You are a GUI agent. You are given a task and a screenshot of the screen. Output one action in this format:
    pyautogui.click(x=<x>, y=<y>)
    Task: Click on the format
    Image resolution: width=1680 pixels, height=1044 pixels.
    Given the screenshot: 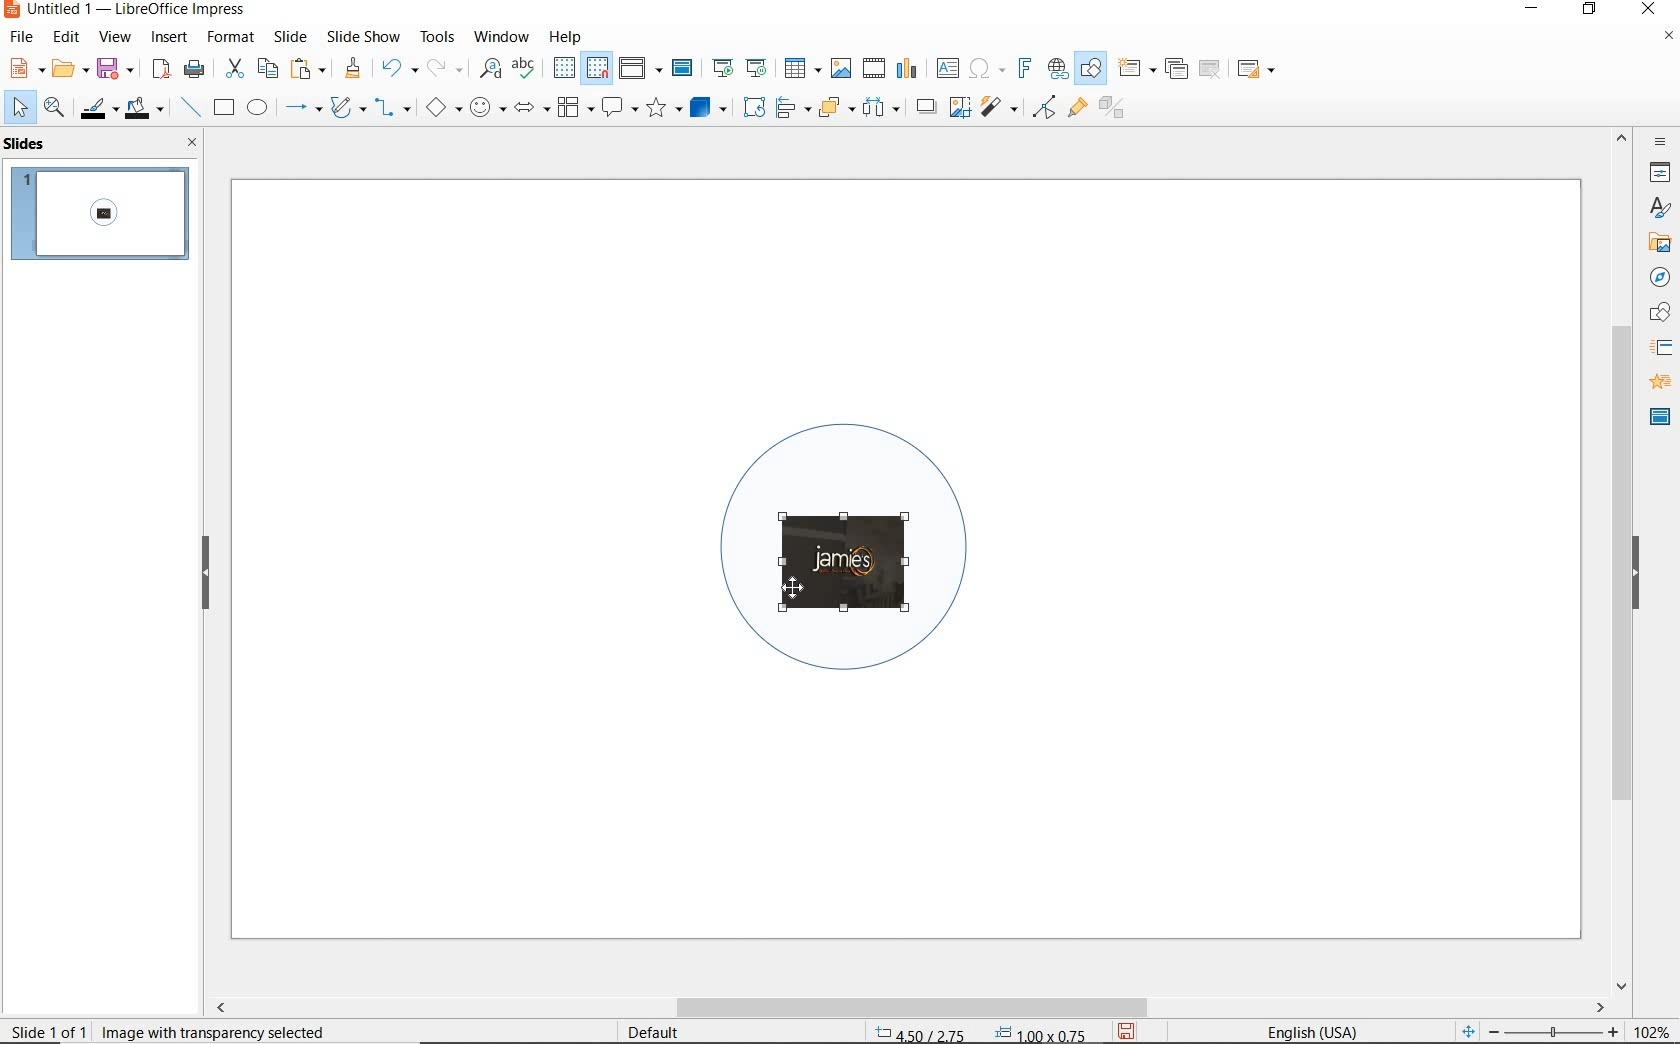 What is the action you would take?
    pyautogui.click(x=229, y=36)
    